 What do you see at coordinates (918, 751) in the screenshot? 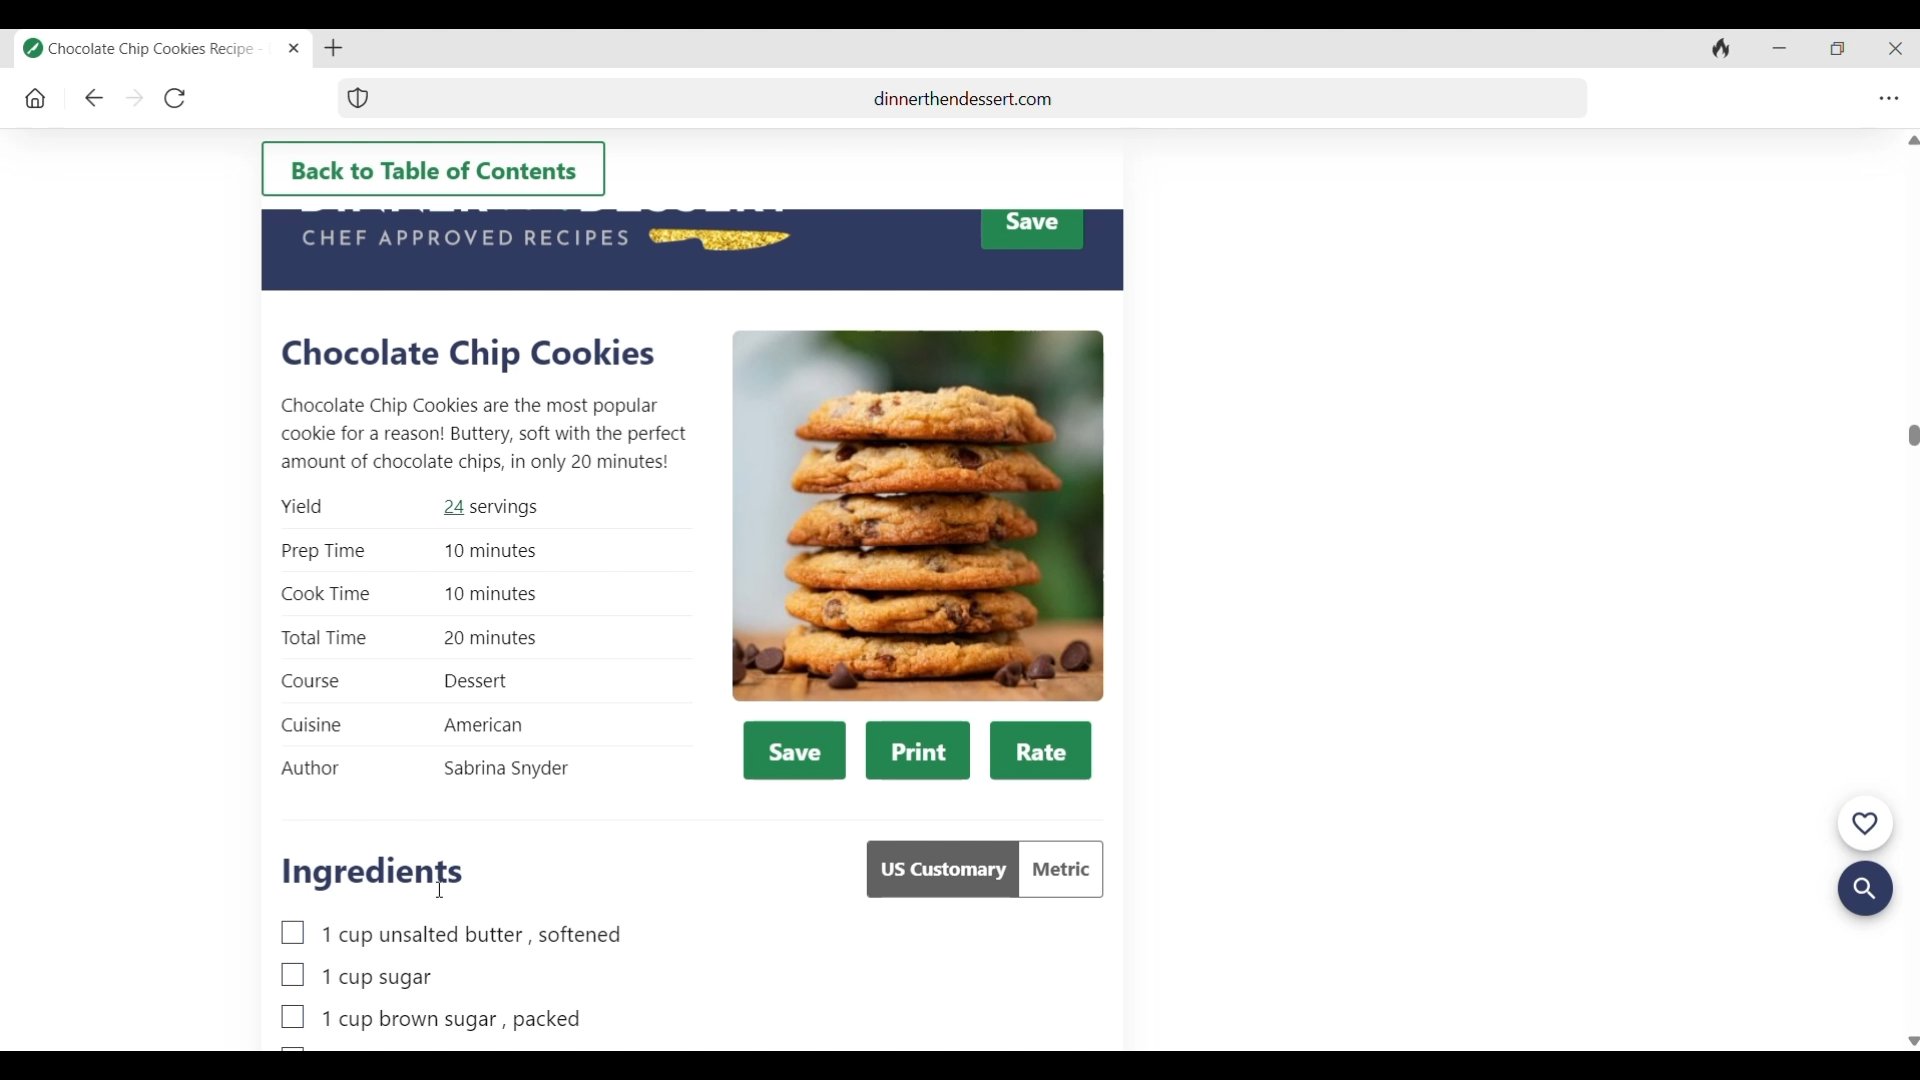
I see `Print recipe` at bounding box center [918, 751].